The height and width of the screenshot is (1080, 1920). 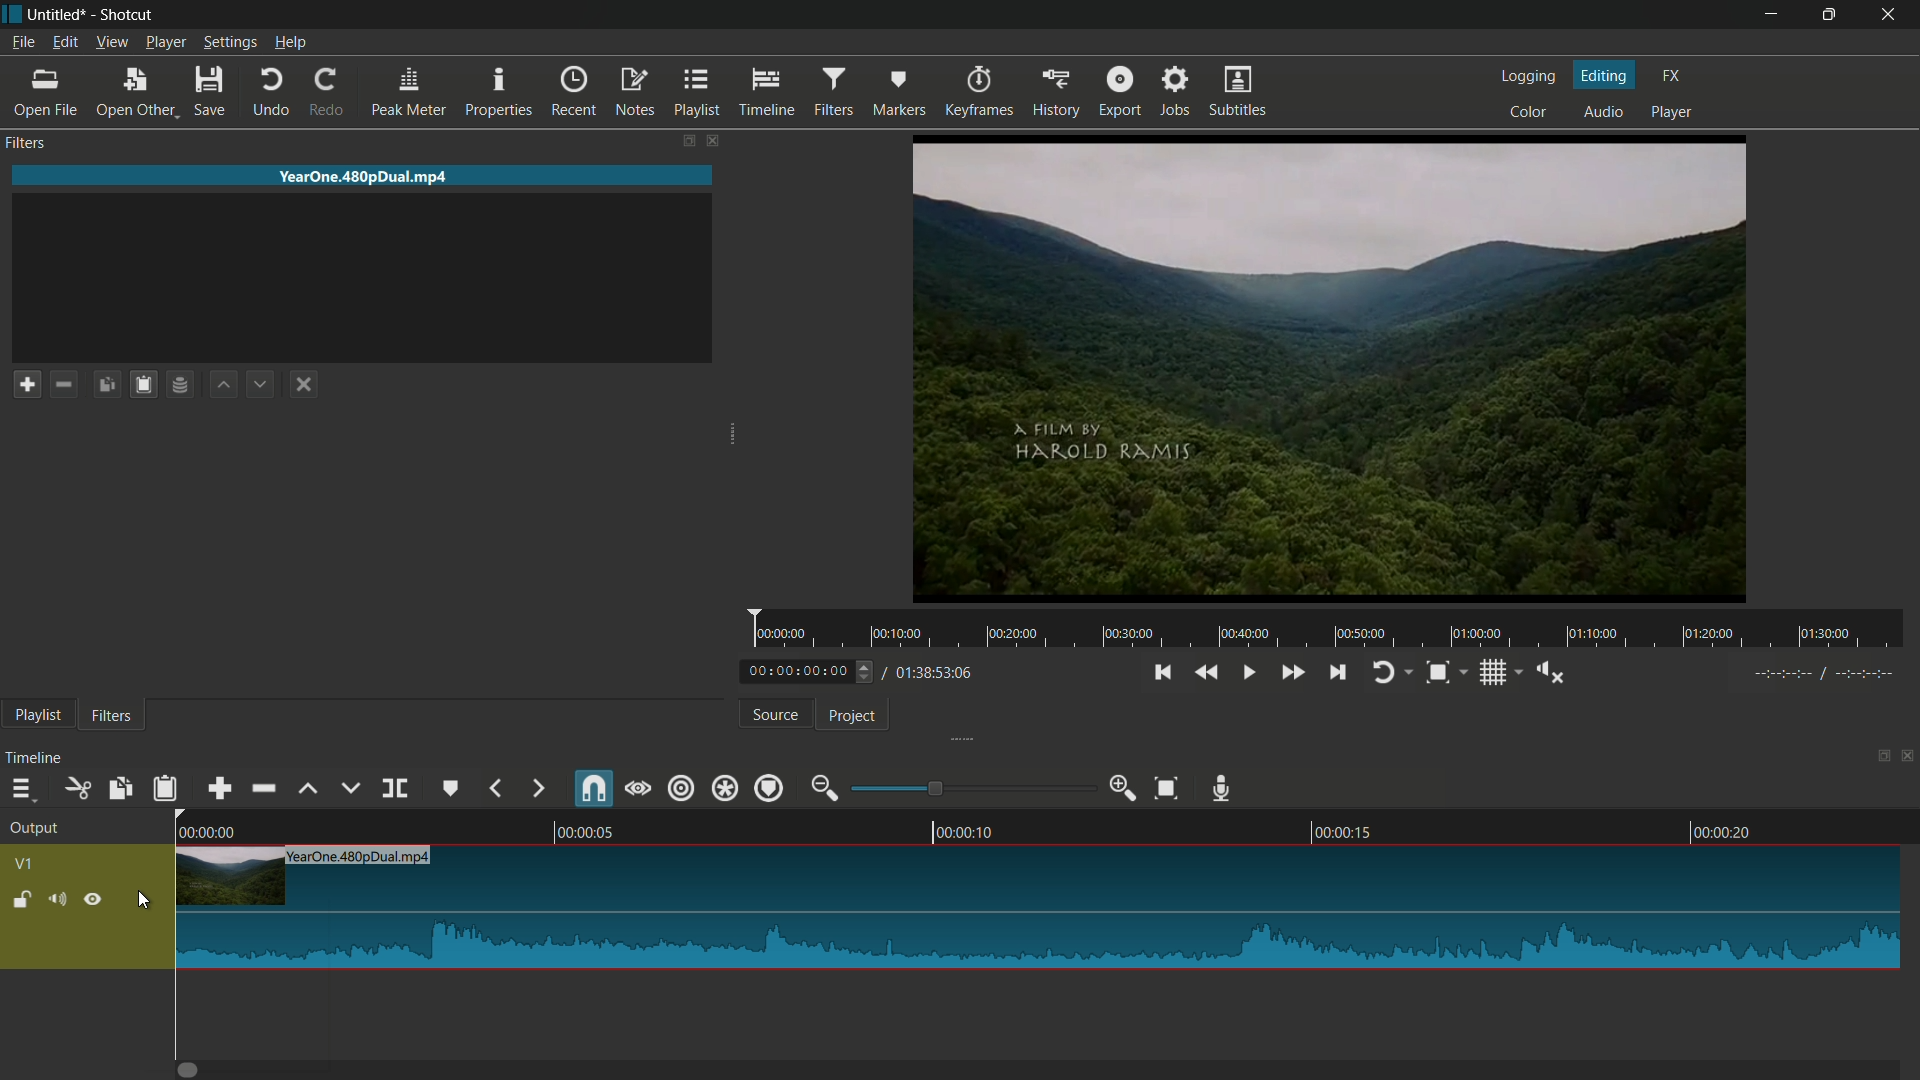 I want to click on properties, so click(x=501, y=93).